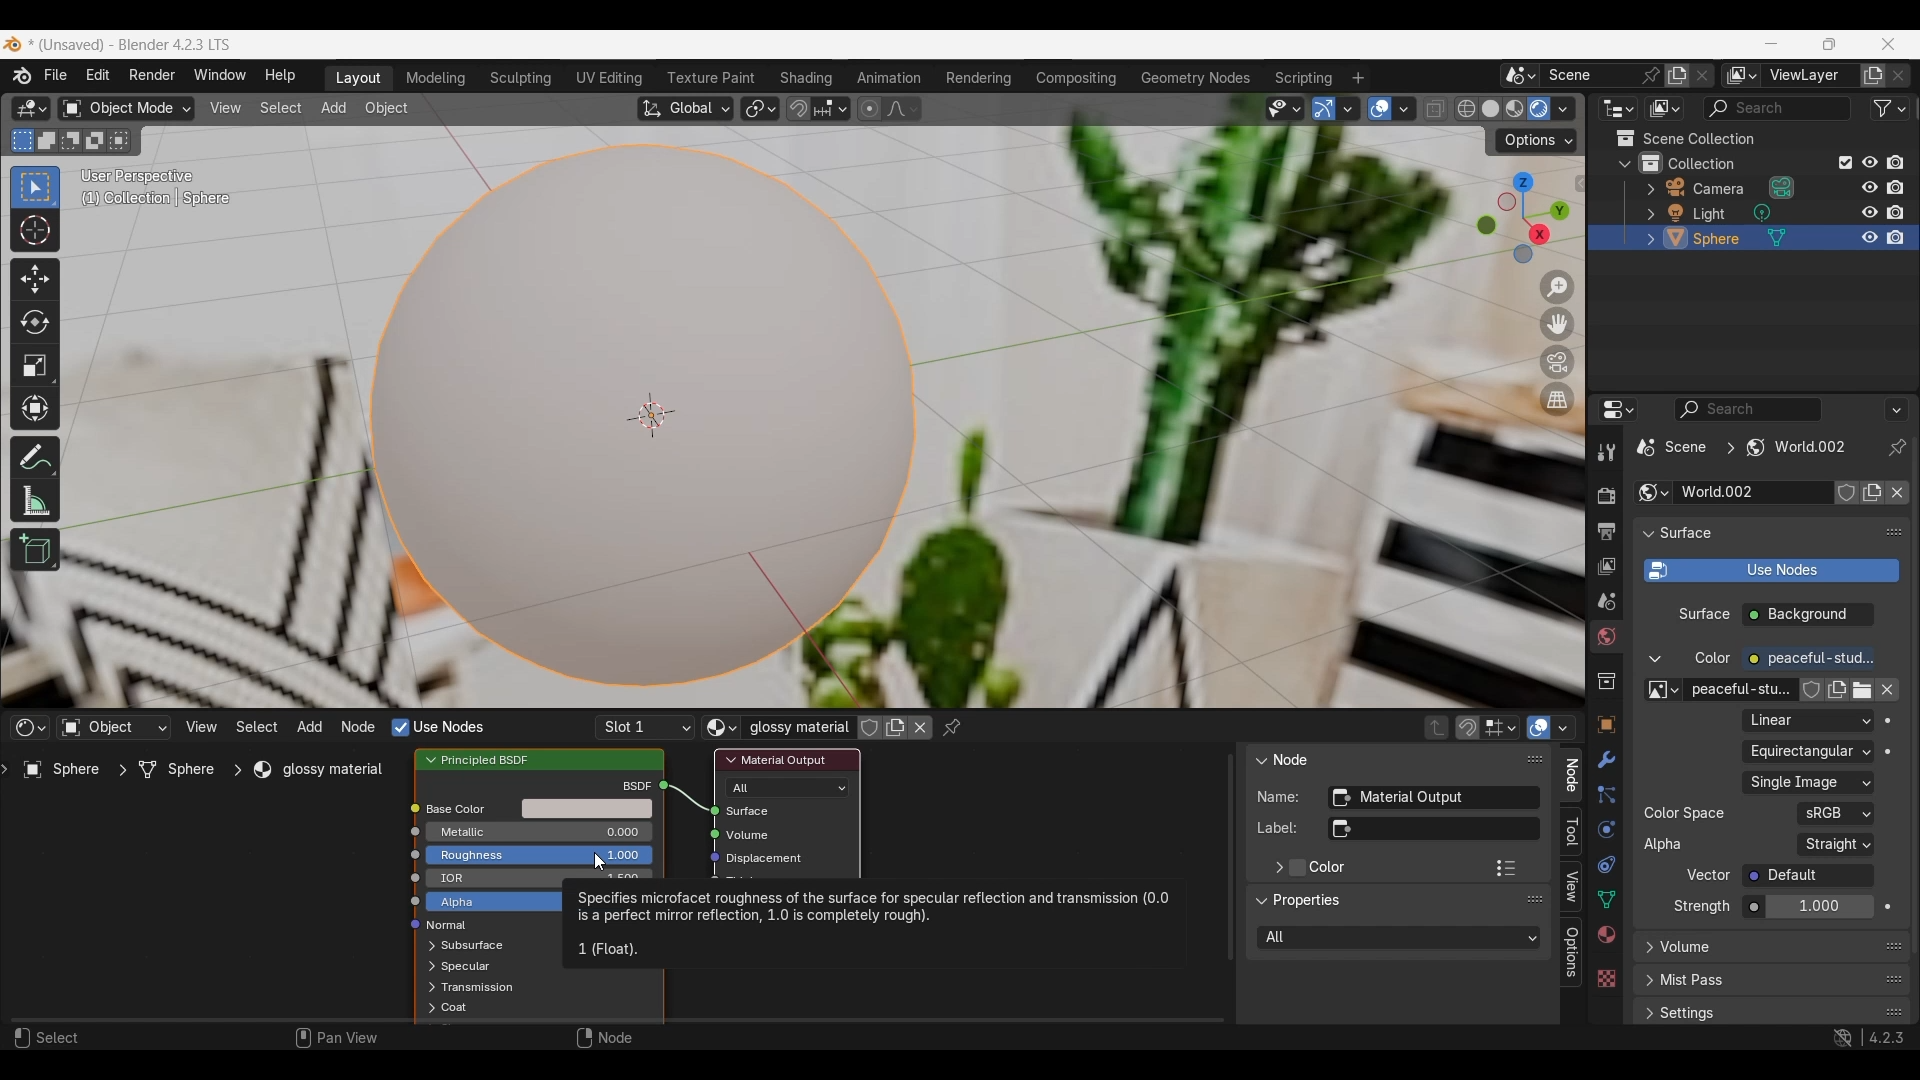 The height and width of the screenshot is (1080, 1920). Describe the element at coordinates (1293, 758) in the screenshot. I see `Node` at that location.